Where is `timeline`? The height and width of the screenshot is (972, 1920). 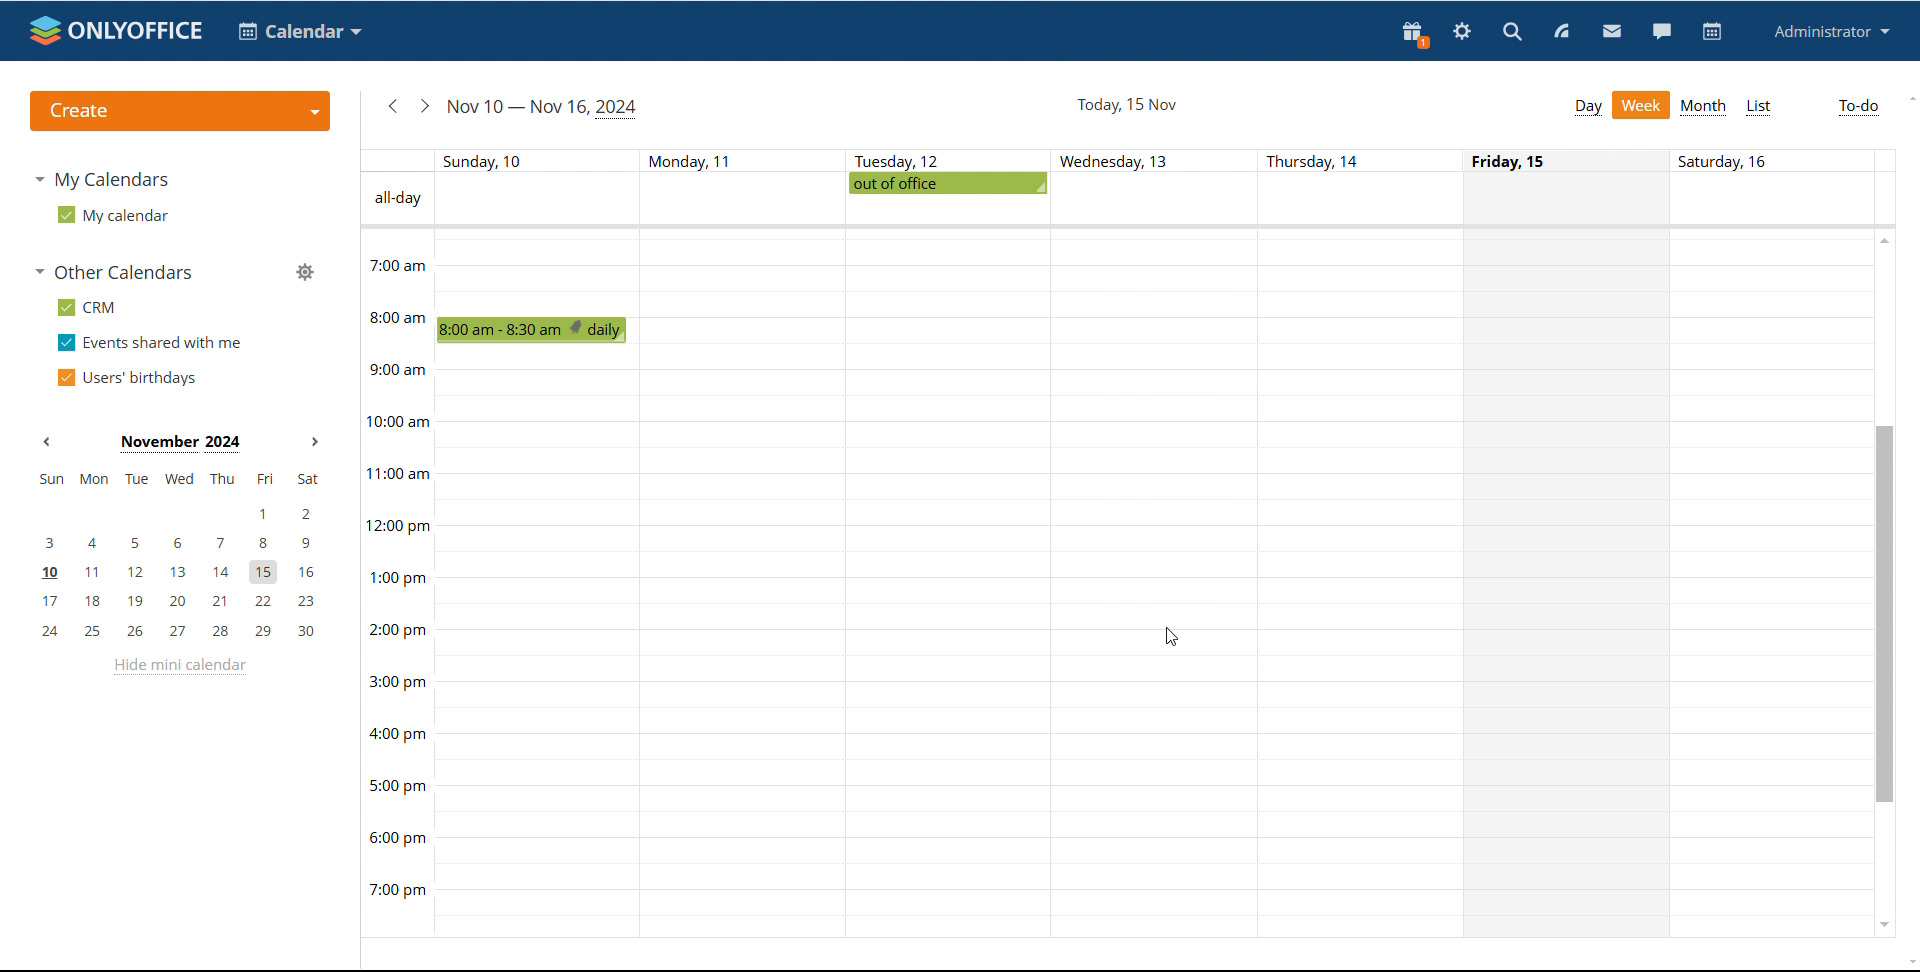
timeline is located at coordinates (395, 581).